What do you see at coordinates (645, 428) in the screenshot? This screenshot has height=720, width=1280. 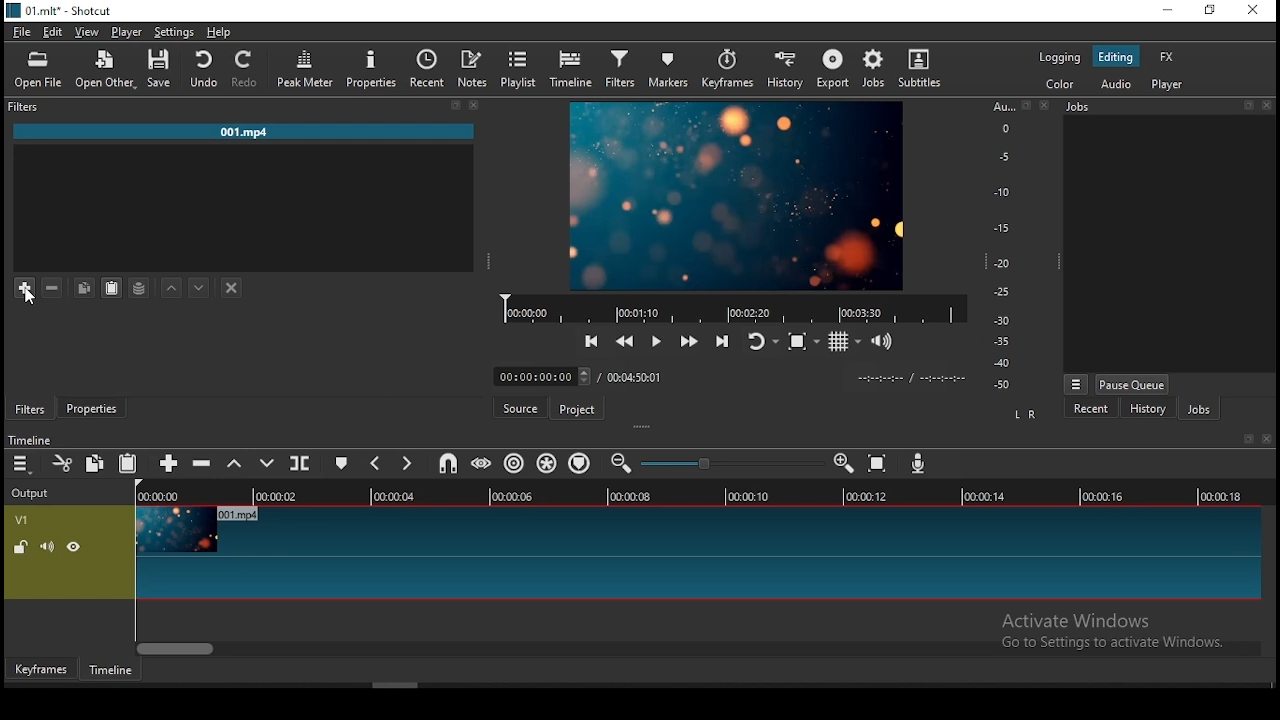 I see `drag` at bounding box center [645, 428].